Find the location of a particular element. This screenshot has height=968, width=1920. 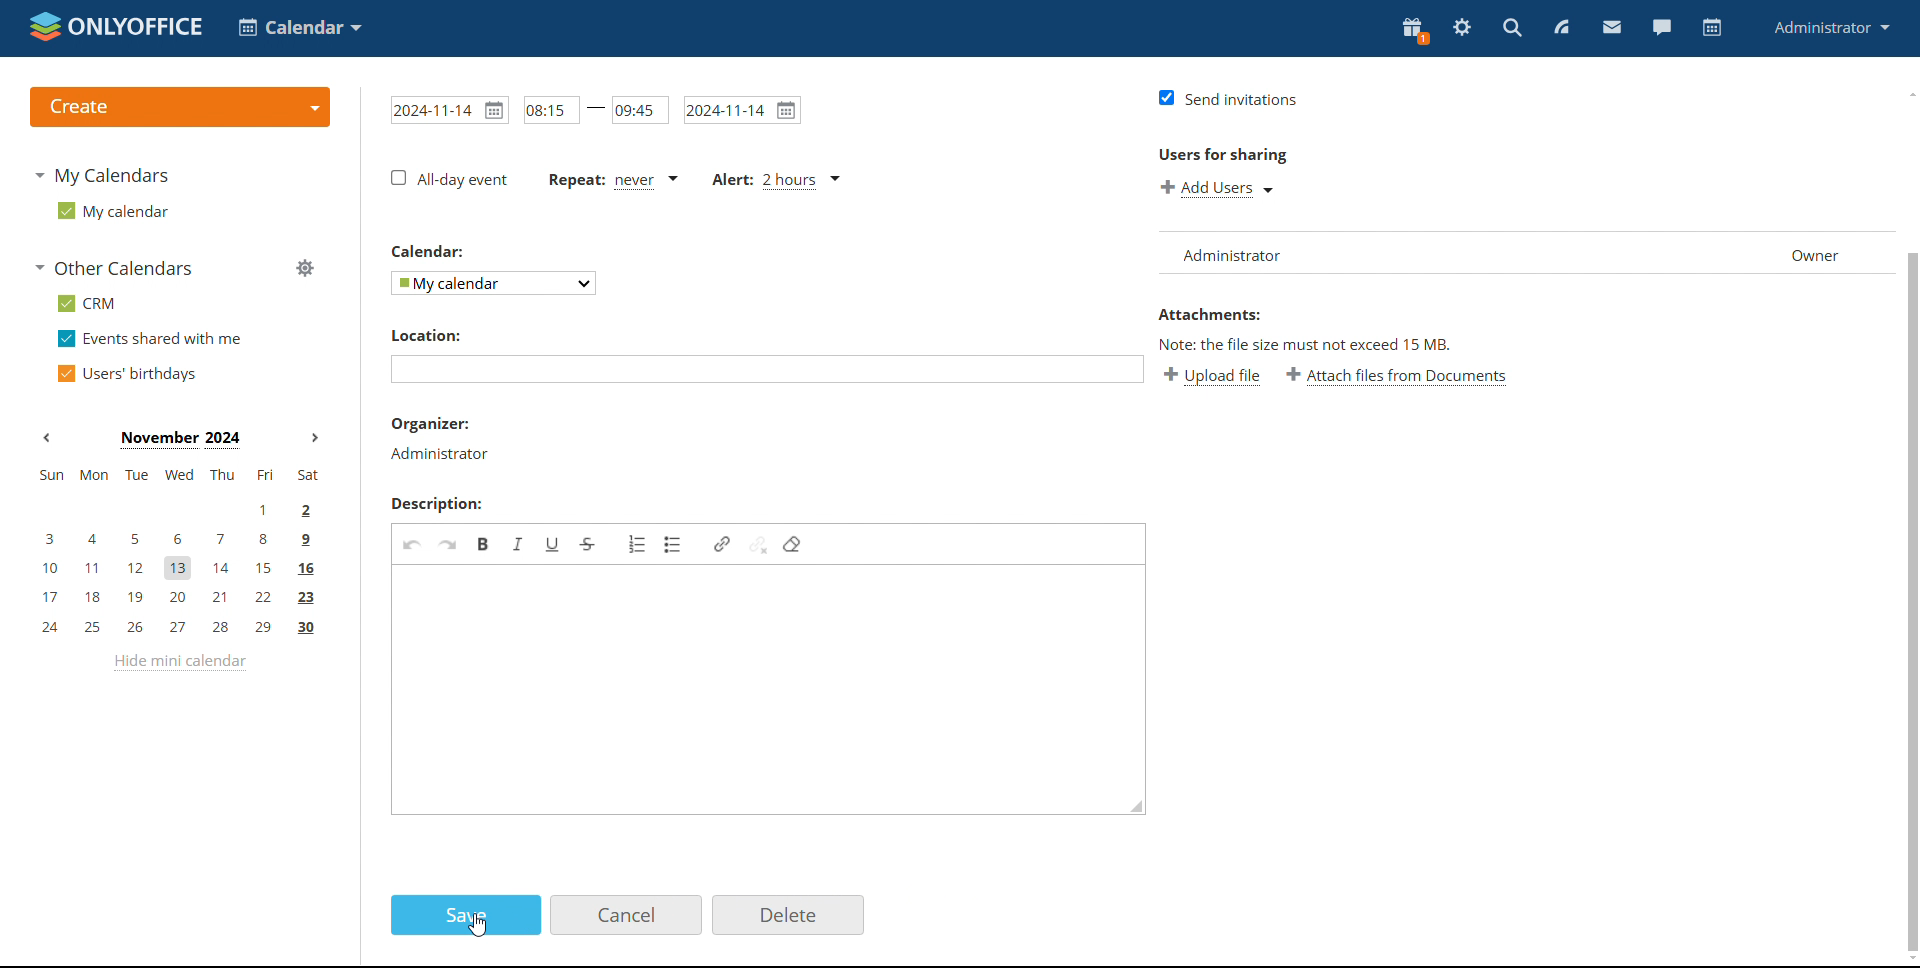

create is located at coordinates (179, 109).